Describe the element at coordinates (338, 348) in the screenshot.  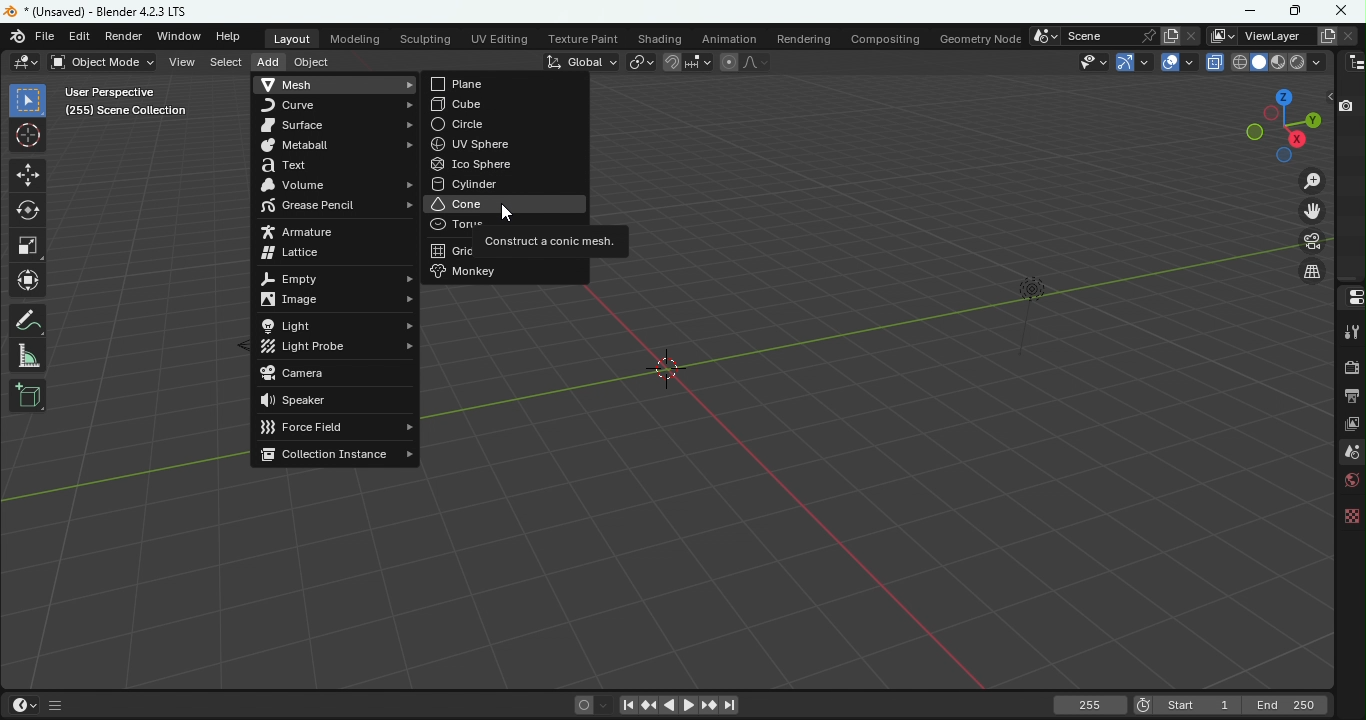
I see `Light probe` at that location.